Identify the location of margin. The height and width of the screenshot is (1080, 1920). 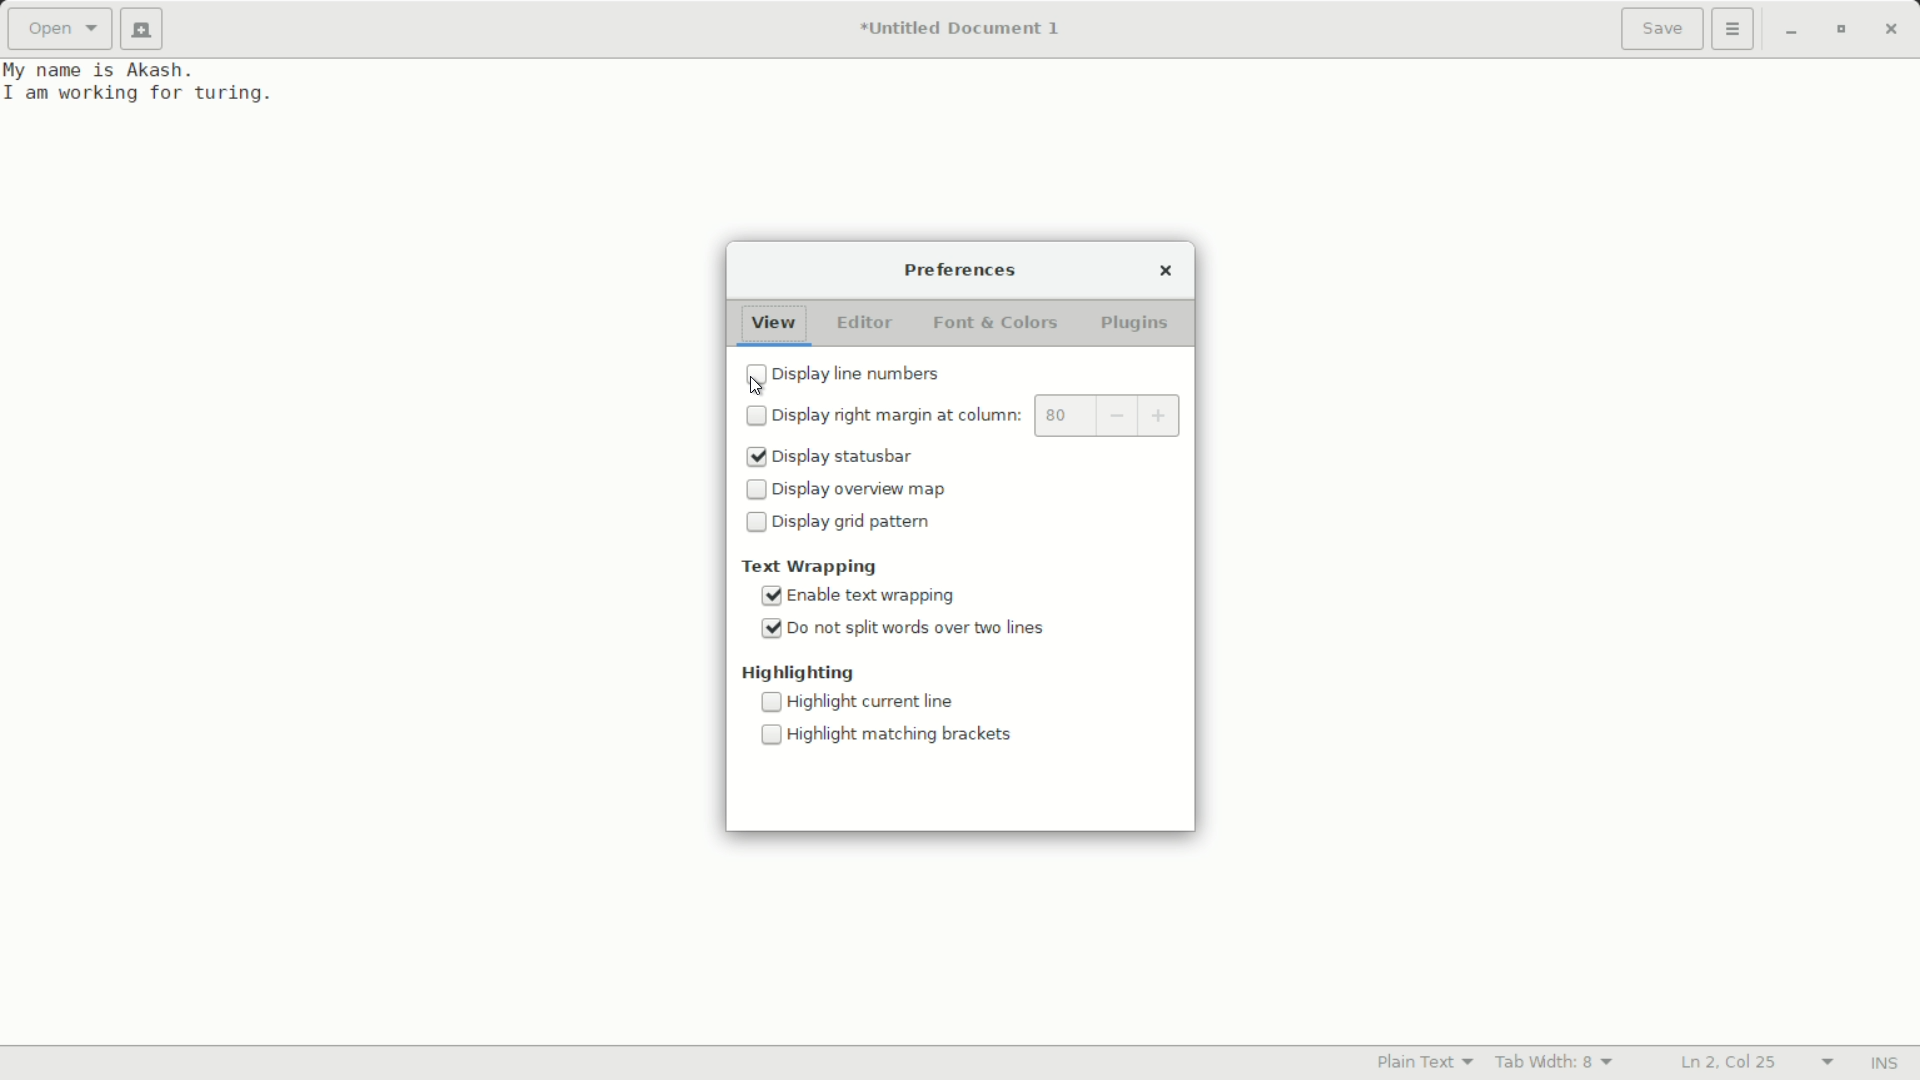
(1066, 416).